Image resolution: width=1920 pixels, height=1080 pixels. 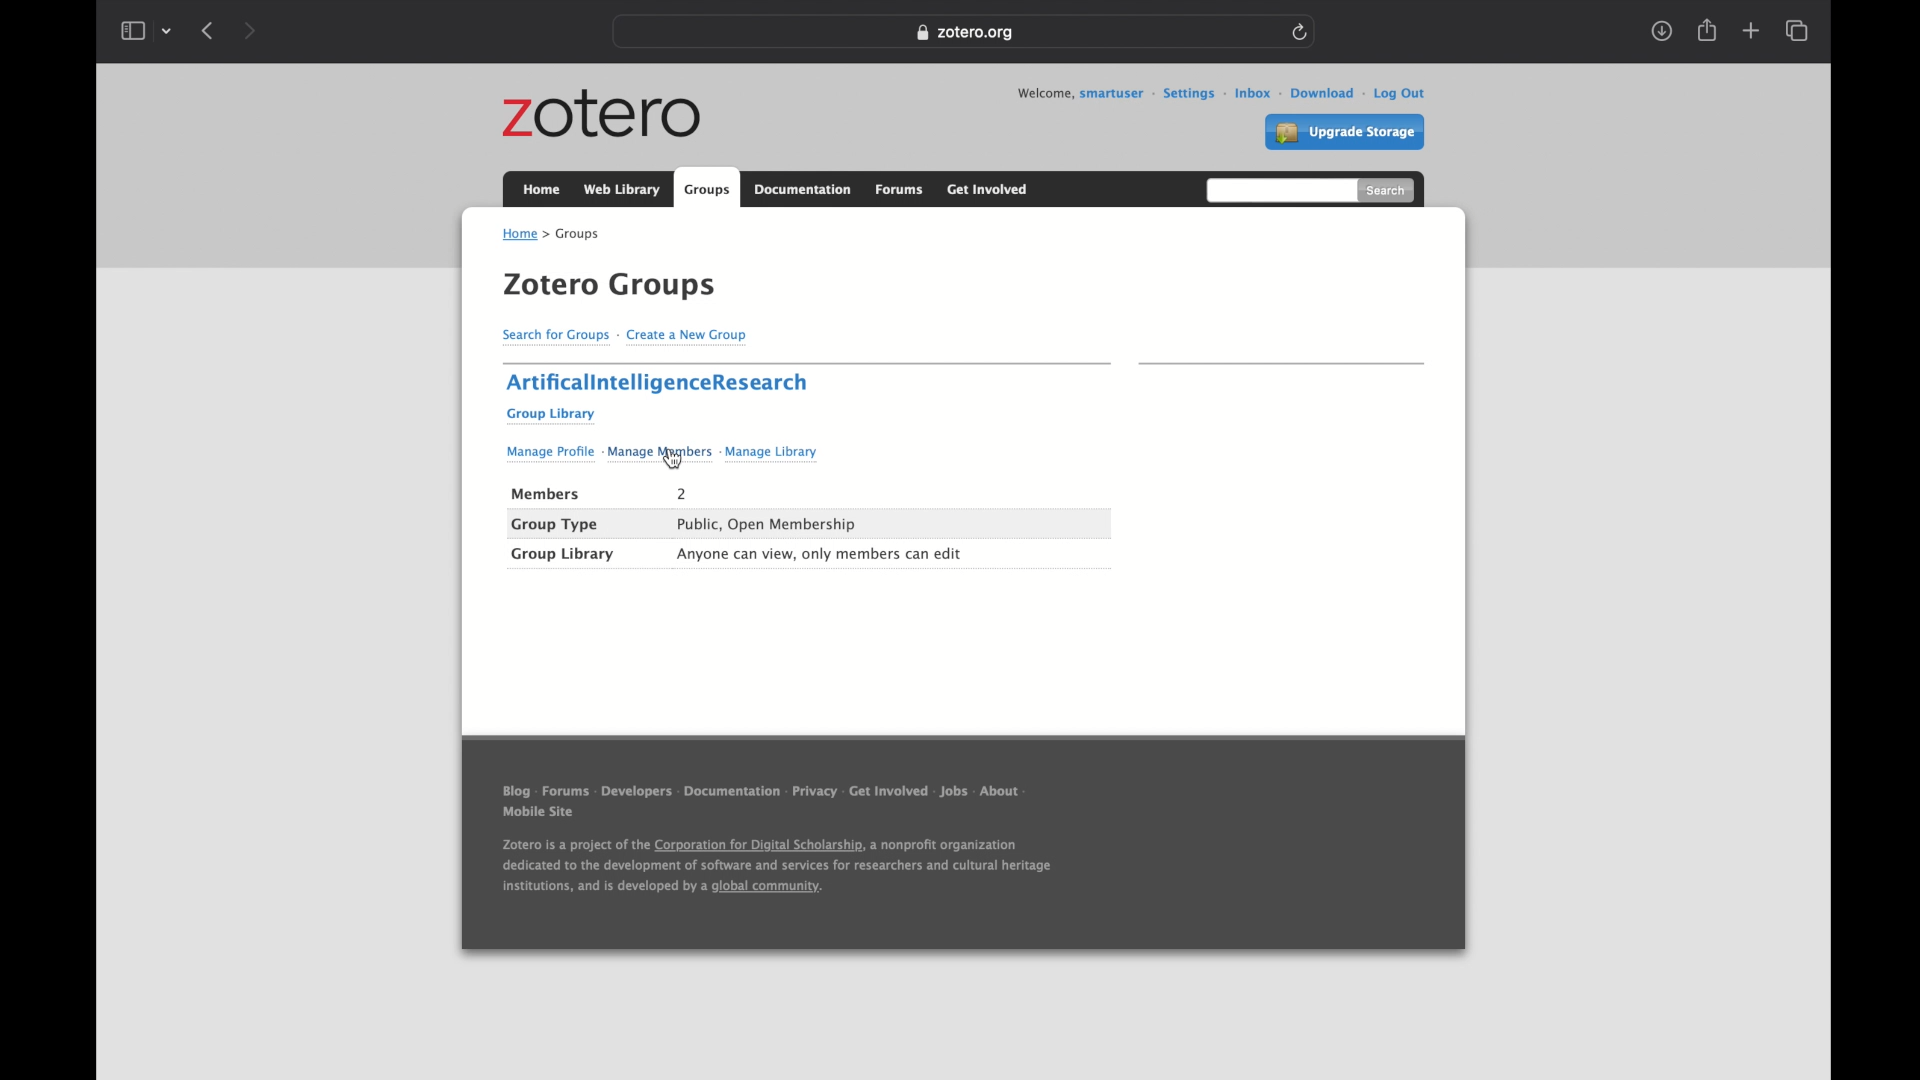 I want to click on search bar, so click(x=1278, y=189).